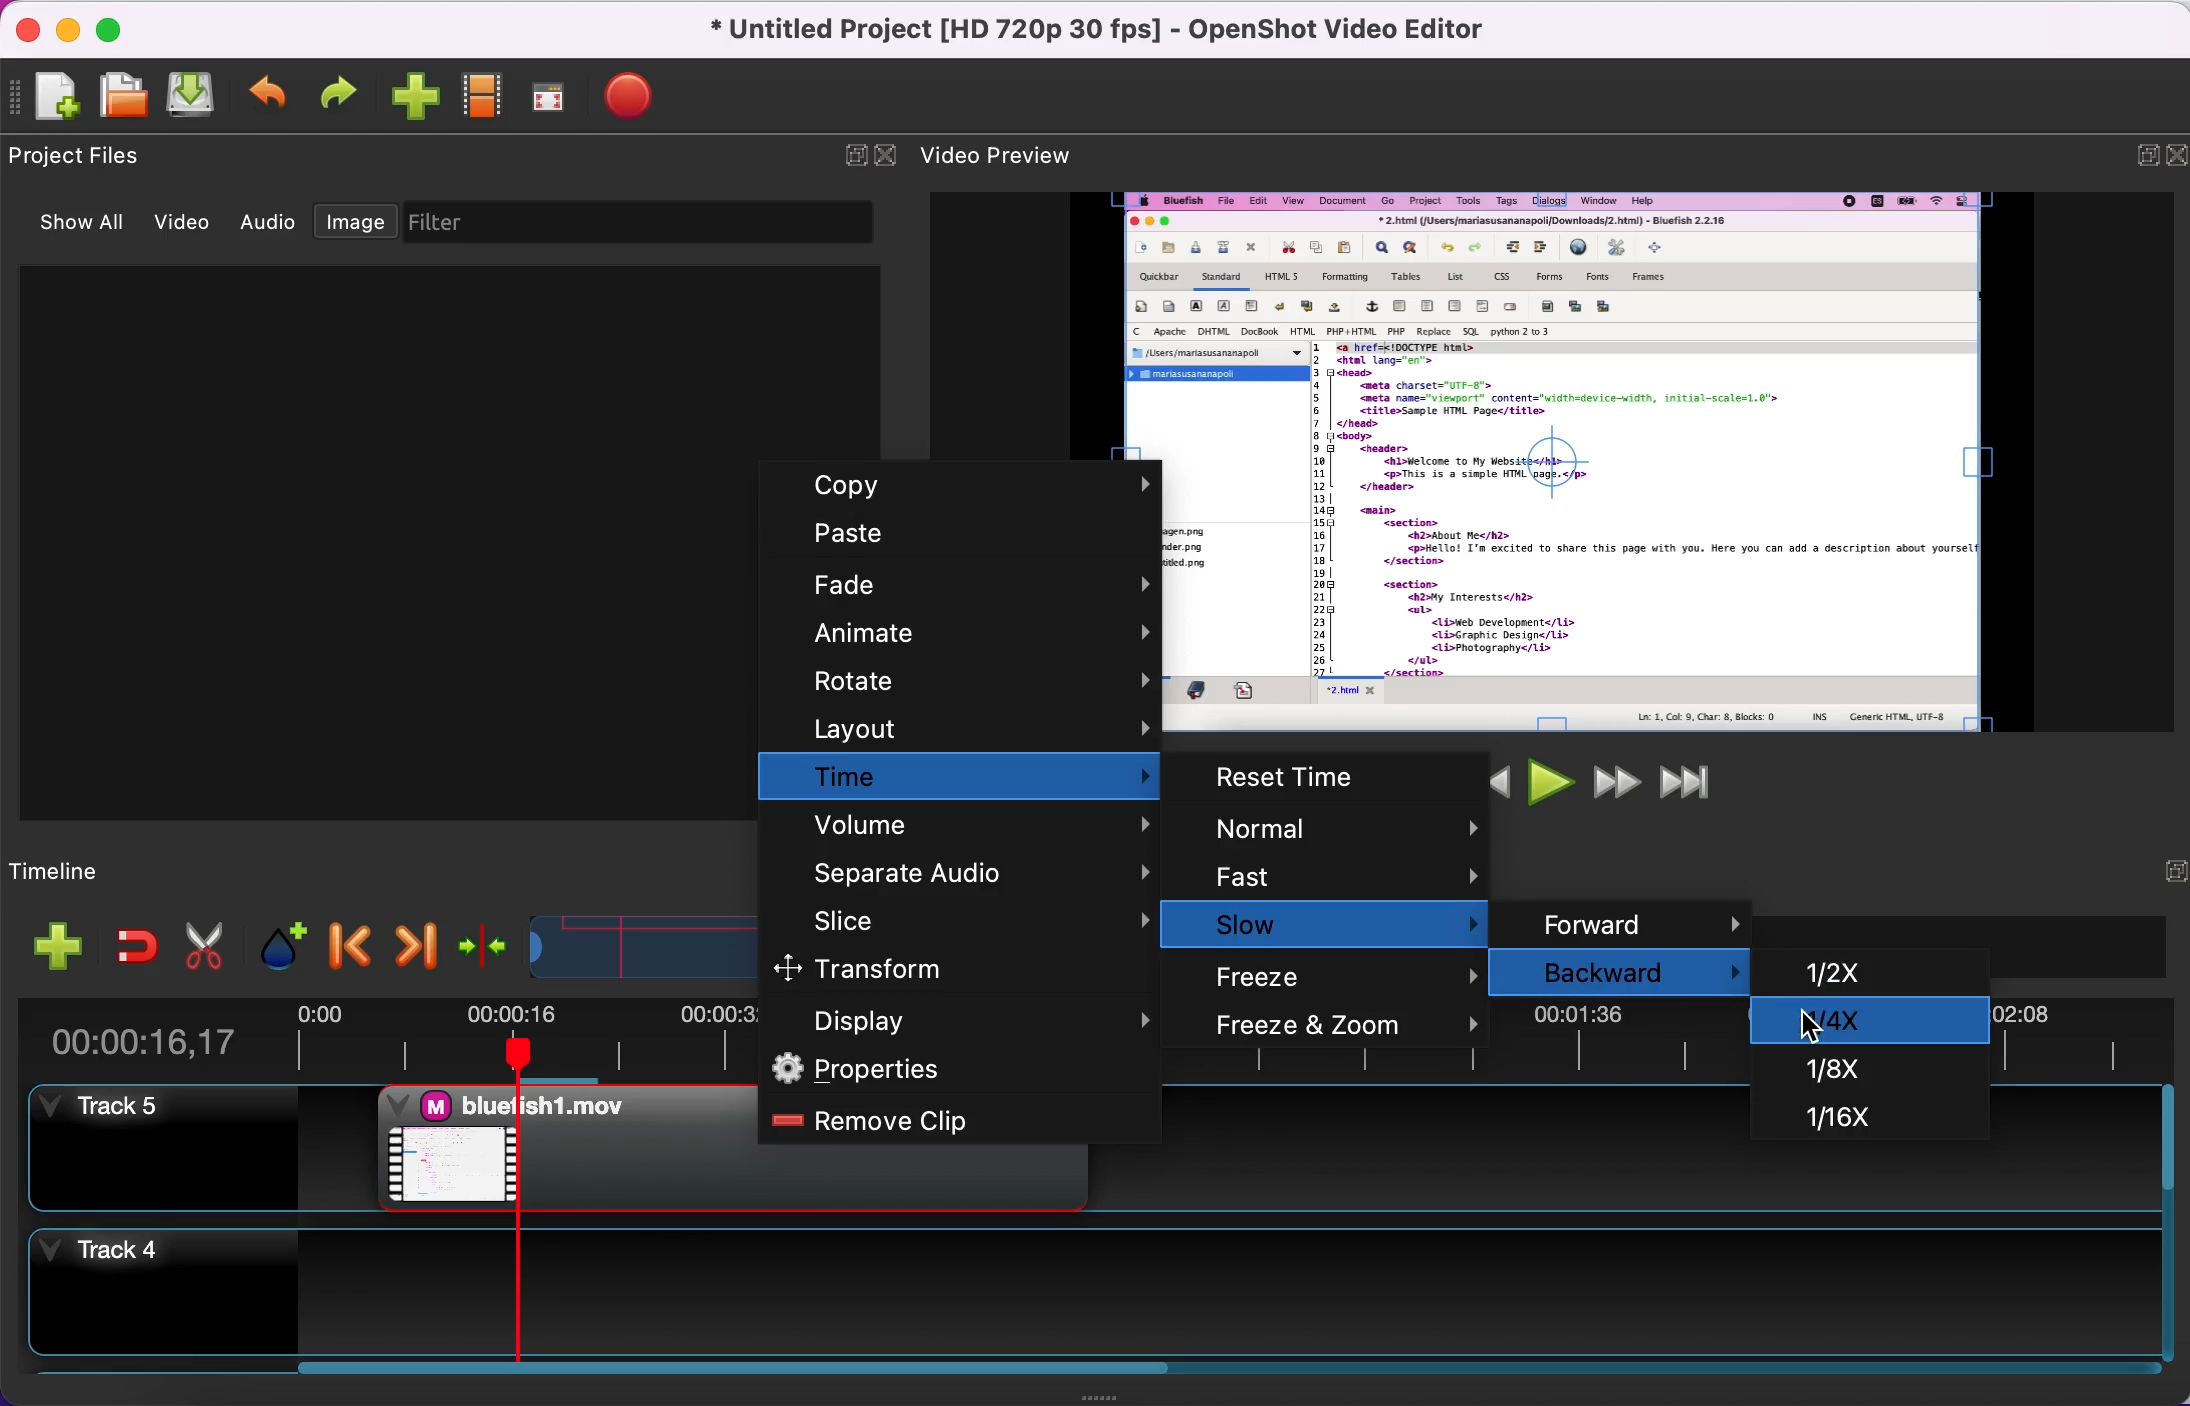 The height and width of the screenshot is (1406, 2190). What do you see at coordinates (965, 583) in the screenshot?
I see `fade` at bounding box center [965, 583].